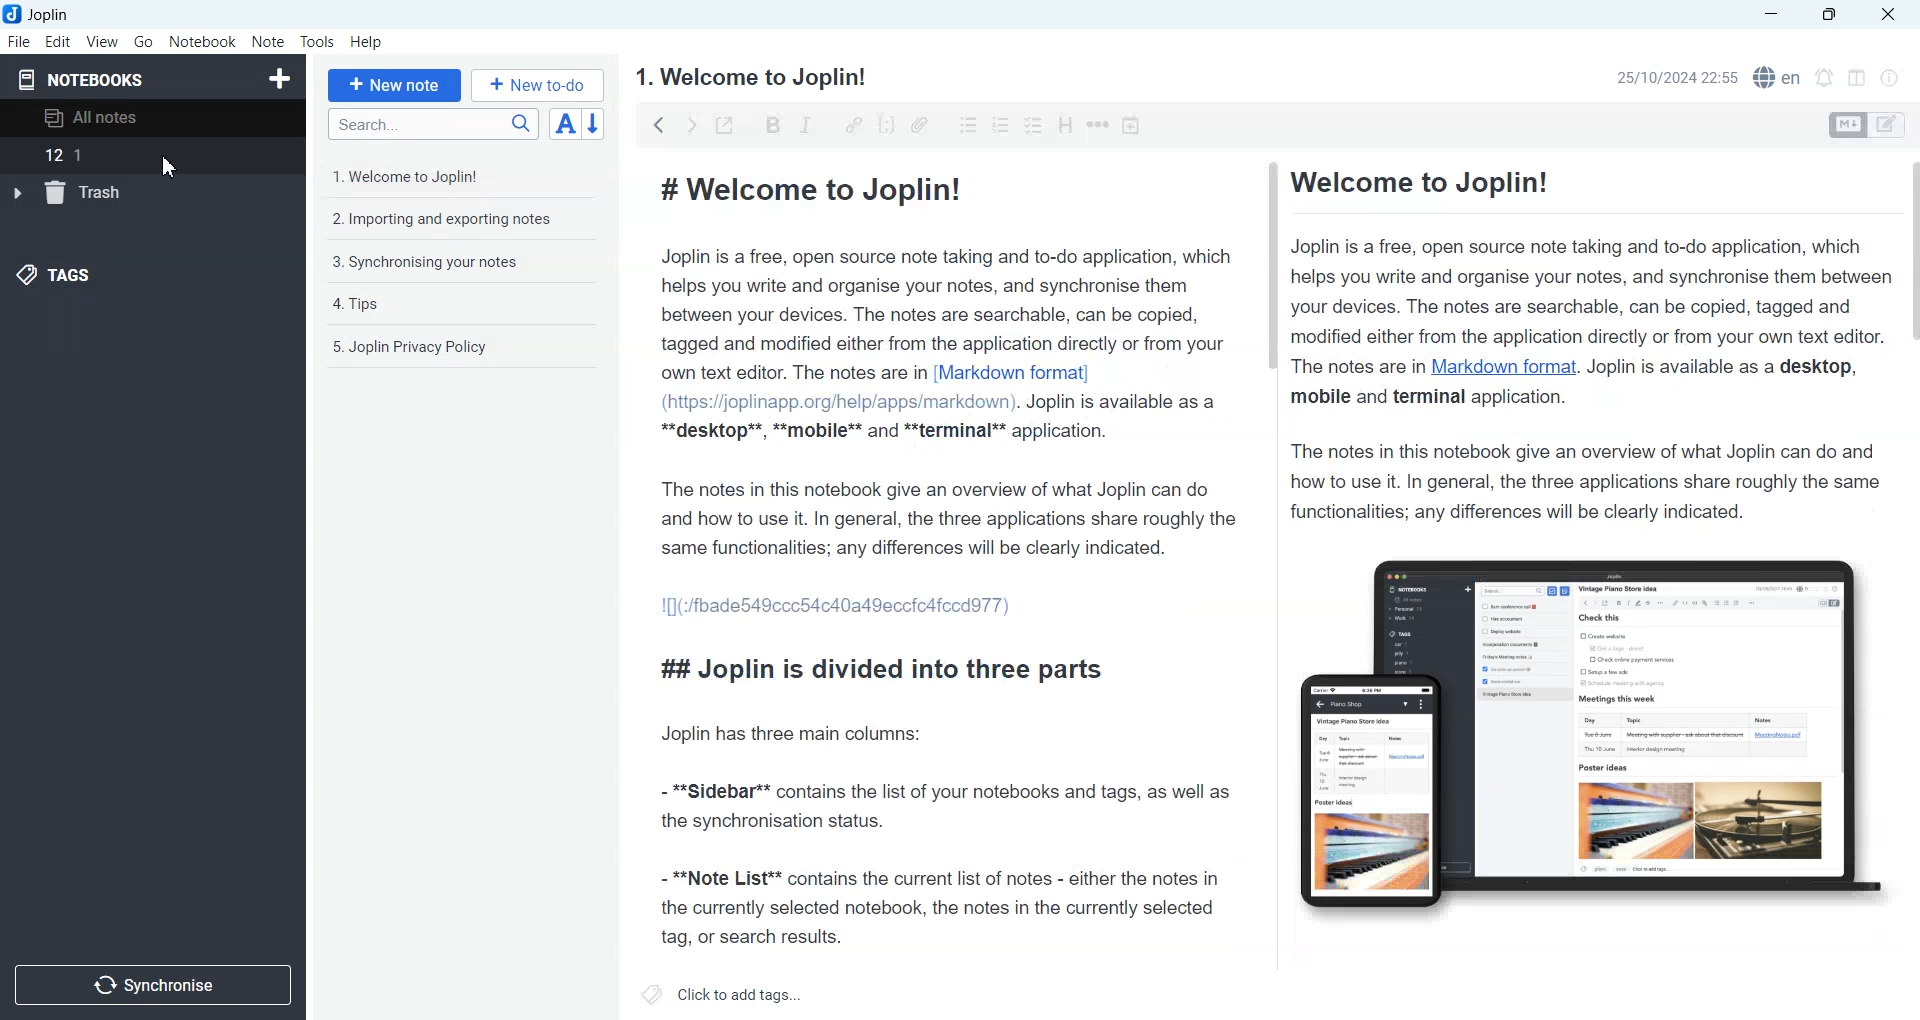 This screenshot has height=1020, width=1920. I want to click on Forward, so click(689, 124).